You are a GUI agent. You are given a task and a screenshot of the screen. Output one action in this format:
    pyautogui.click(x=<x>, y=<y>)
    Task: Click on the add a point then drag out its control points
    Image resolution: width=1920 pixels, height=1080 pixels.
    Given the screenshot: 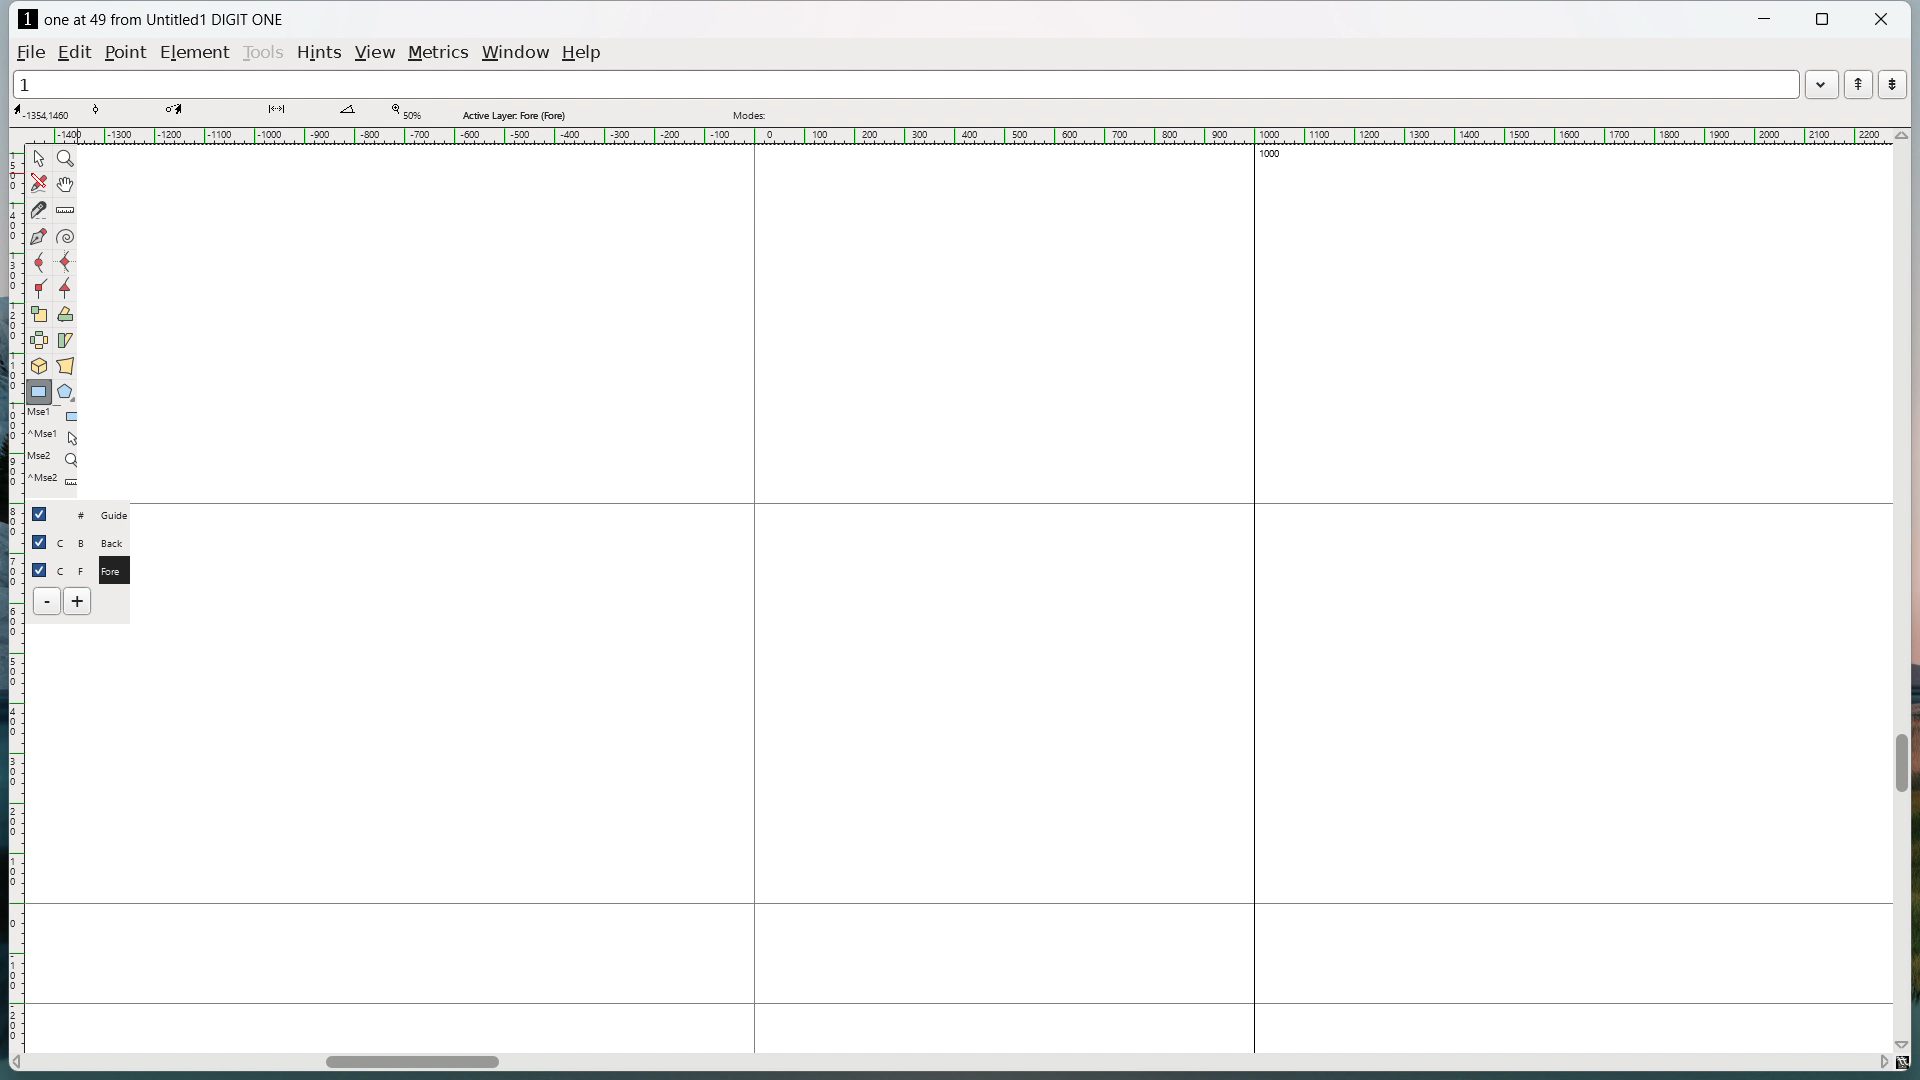 What is the action you would take?
    pyautogui.click(x=39, y=236)
    